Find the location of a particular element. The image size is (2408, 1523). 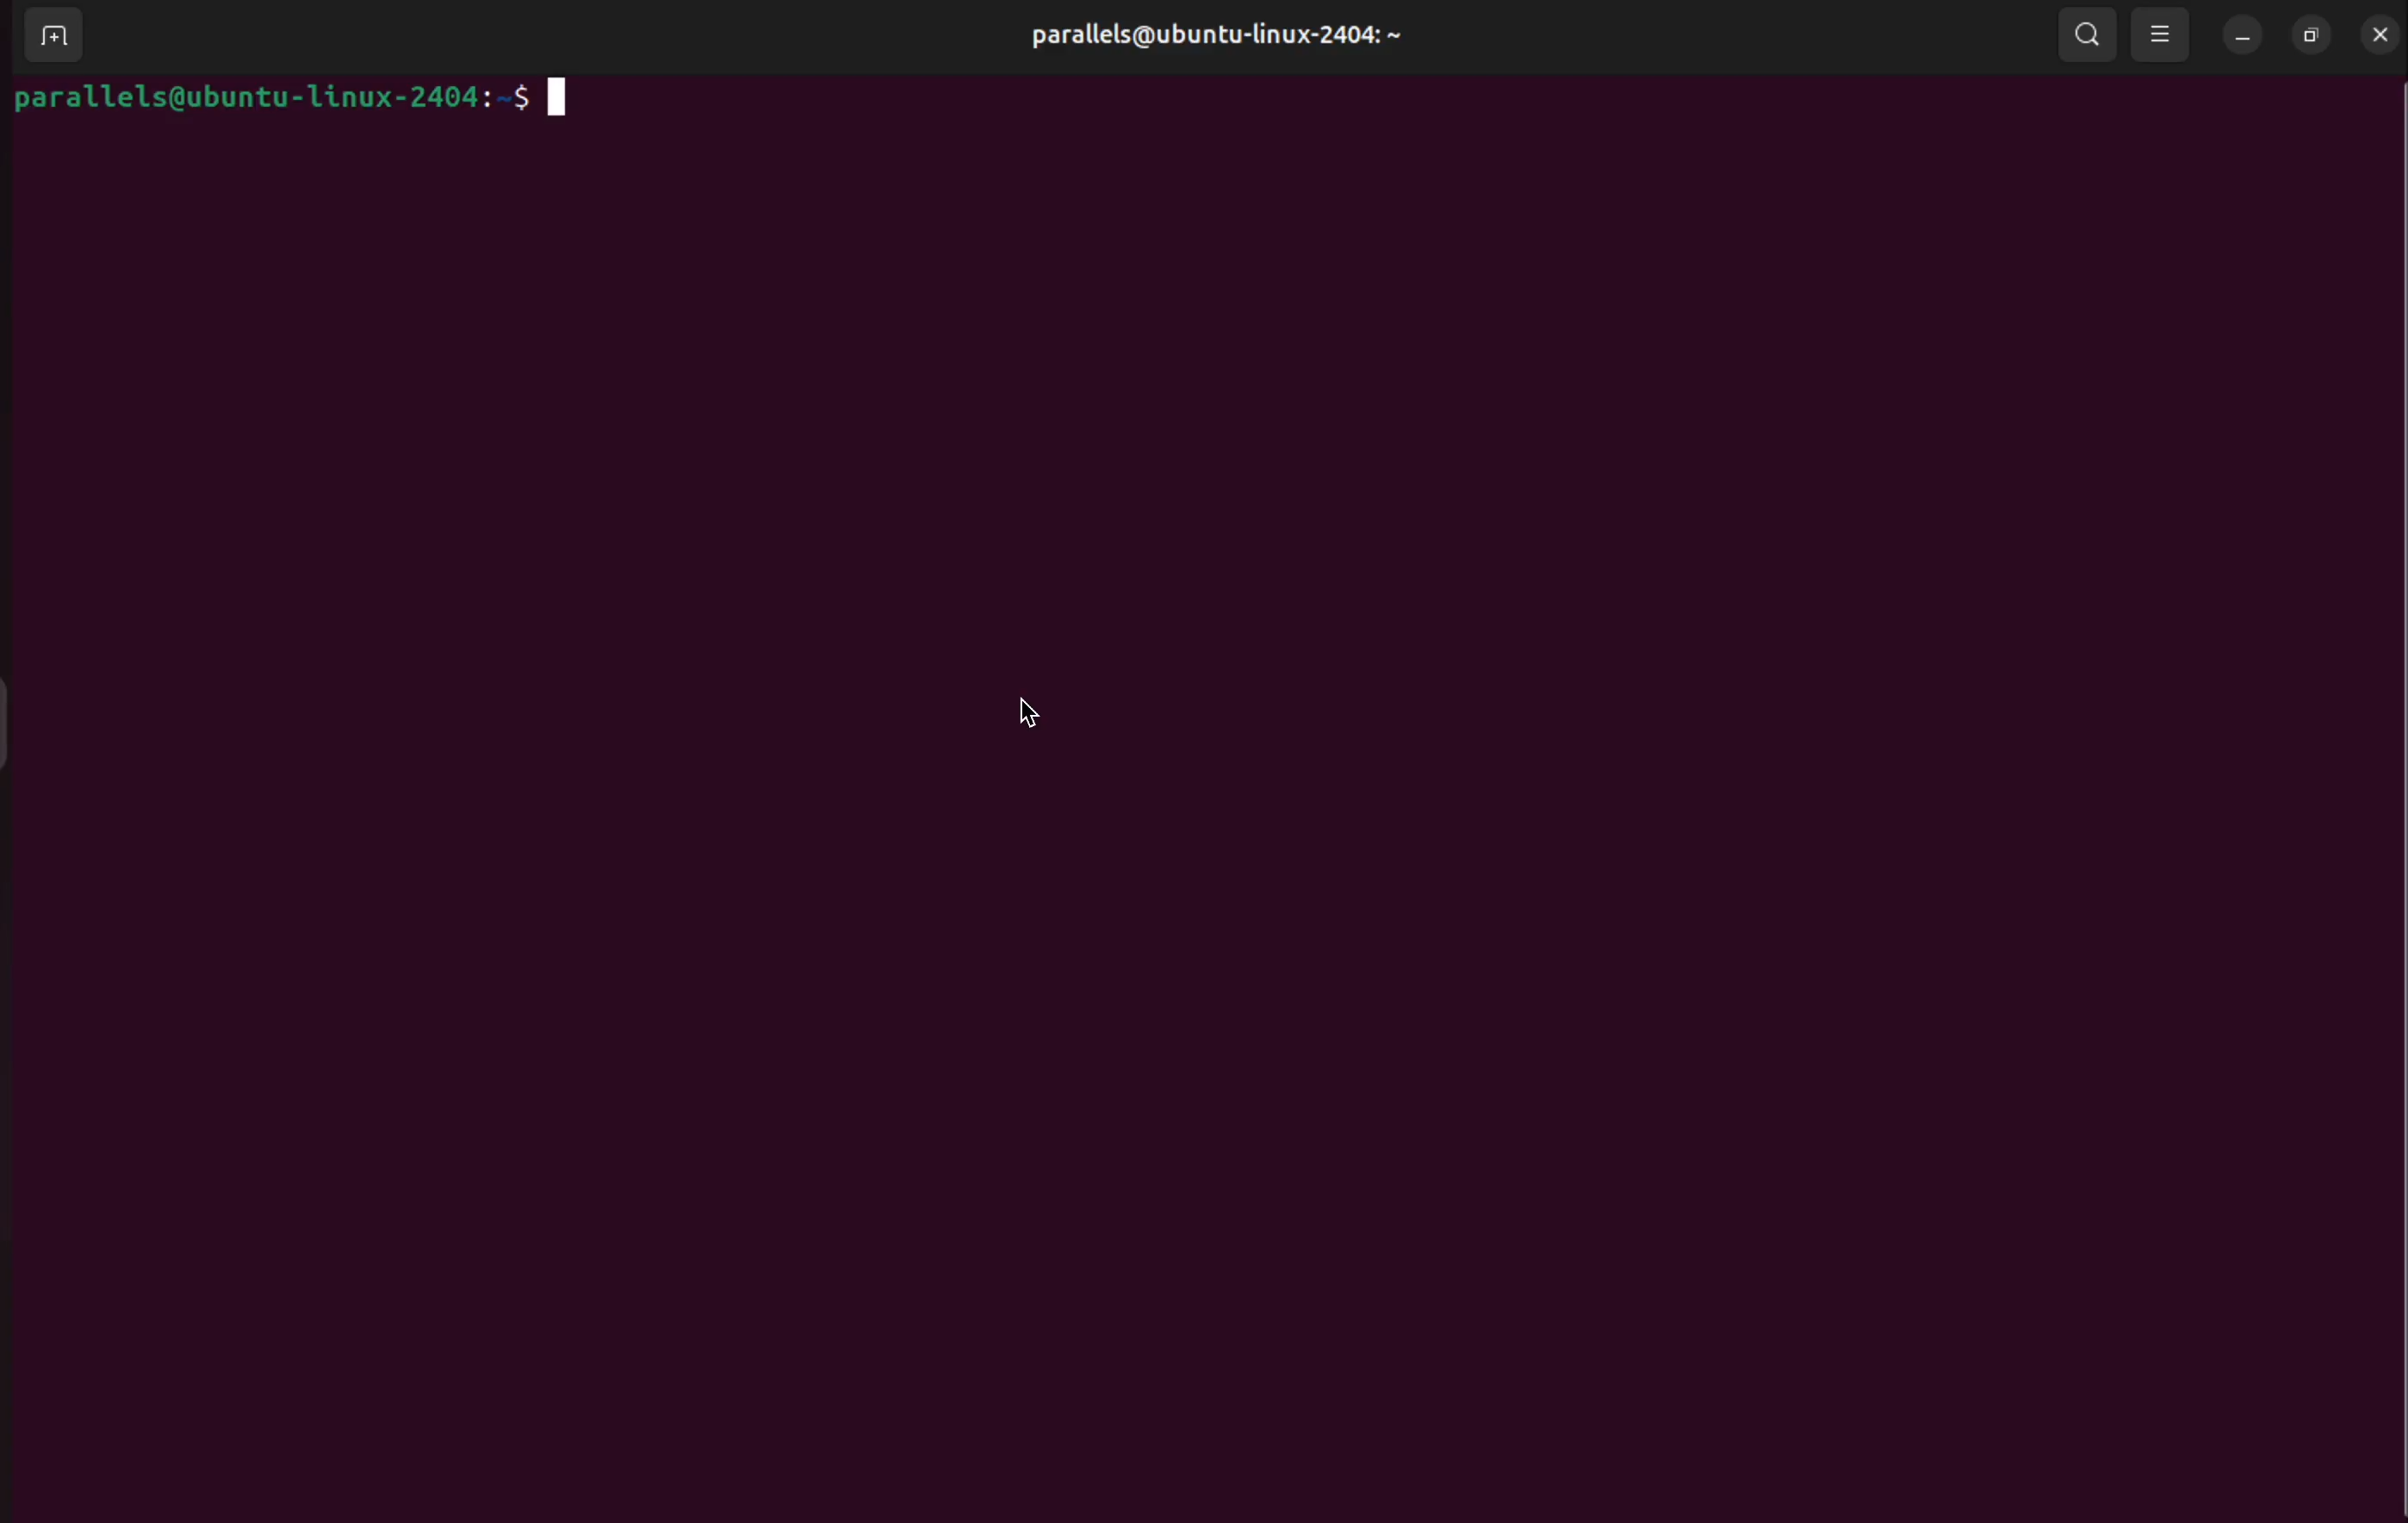

close is located at coordinates (2383, 33).